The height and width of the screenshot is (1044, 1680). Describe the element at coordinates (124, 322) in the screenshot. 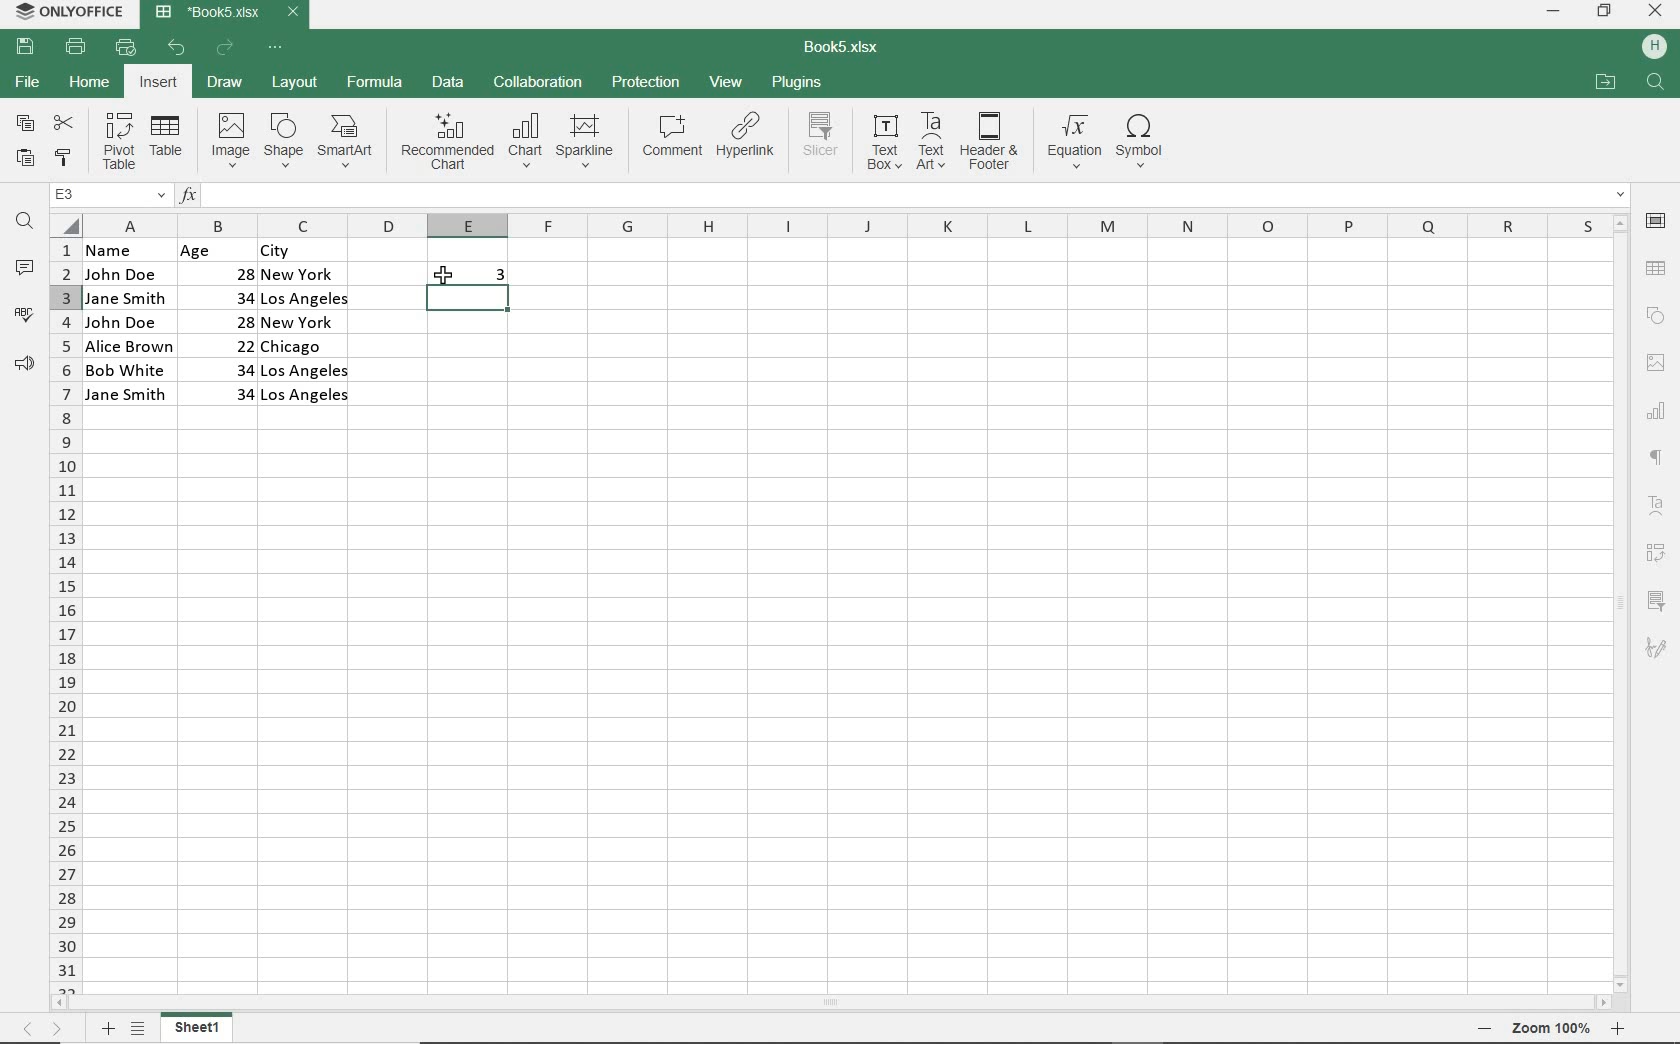

I see `John Doe` at that location.